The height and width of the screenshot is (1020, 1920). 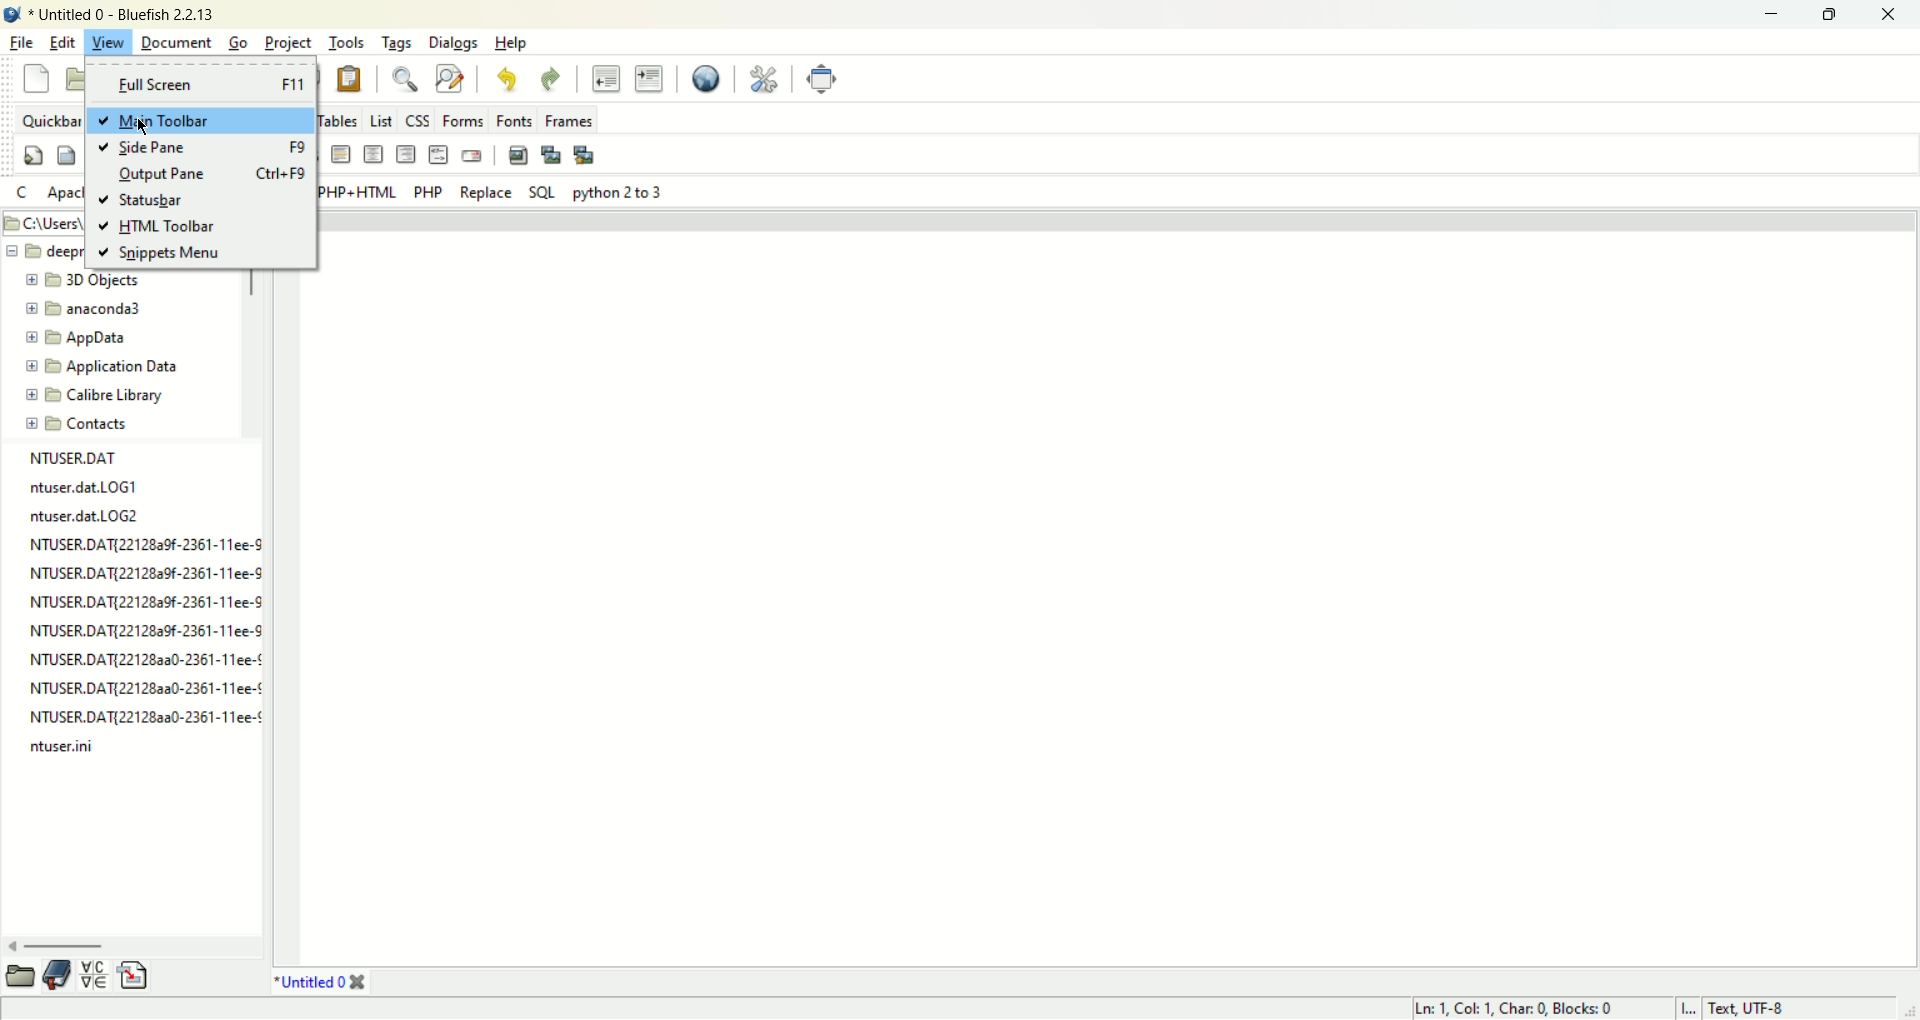 What do you see at coordinates (80, 339) in the screenshot?
I see `app` at bounding box center [80, 339].